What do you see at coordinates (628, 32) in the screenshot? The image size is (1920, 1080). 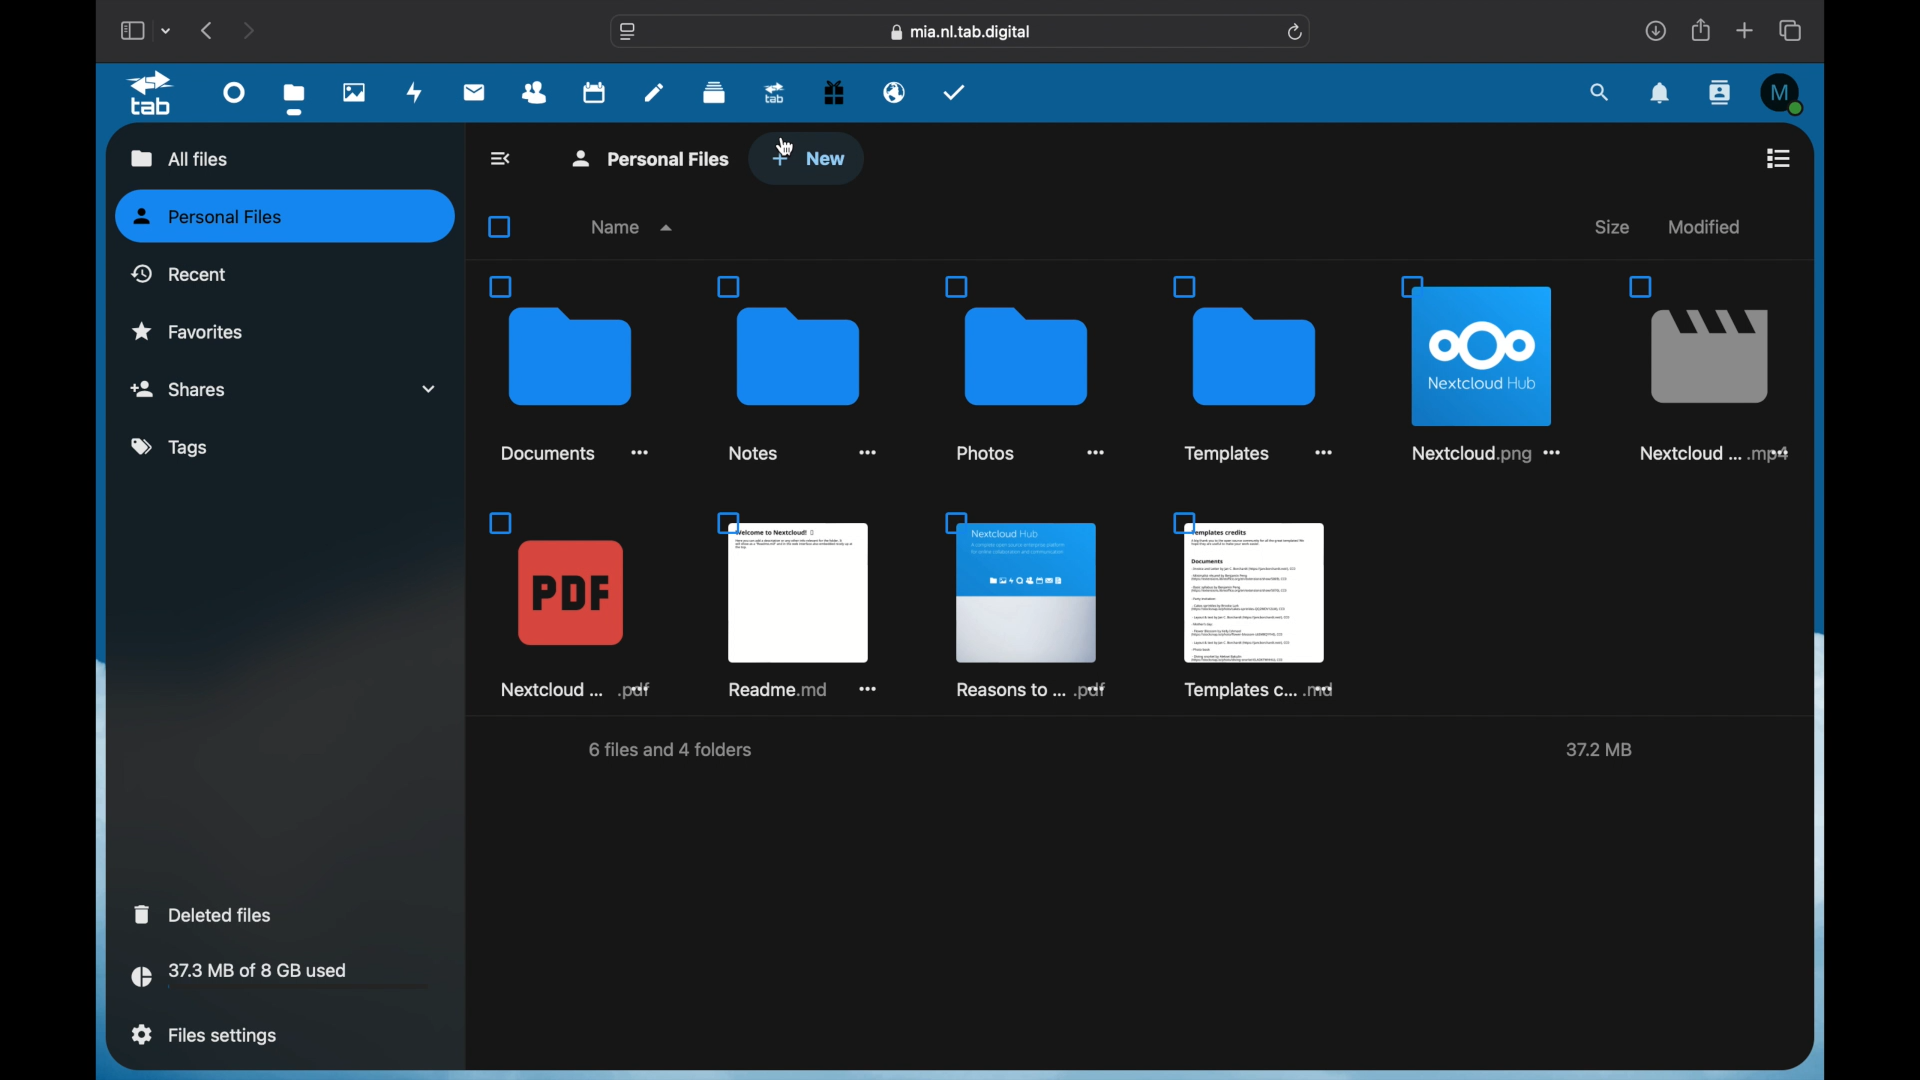 I see `website settings` at bounding box center [628, 32].